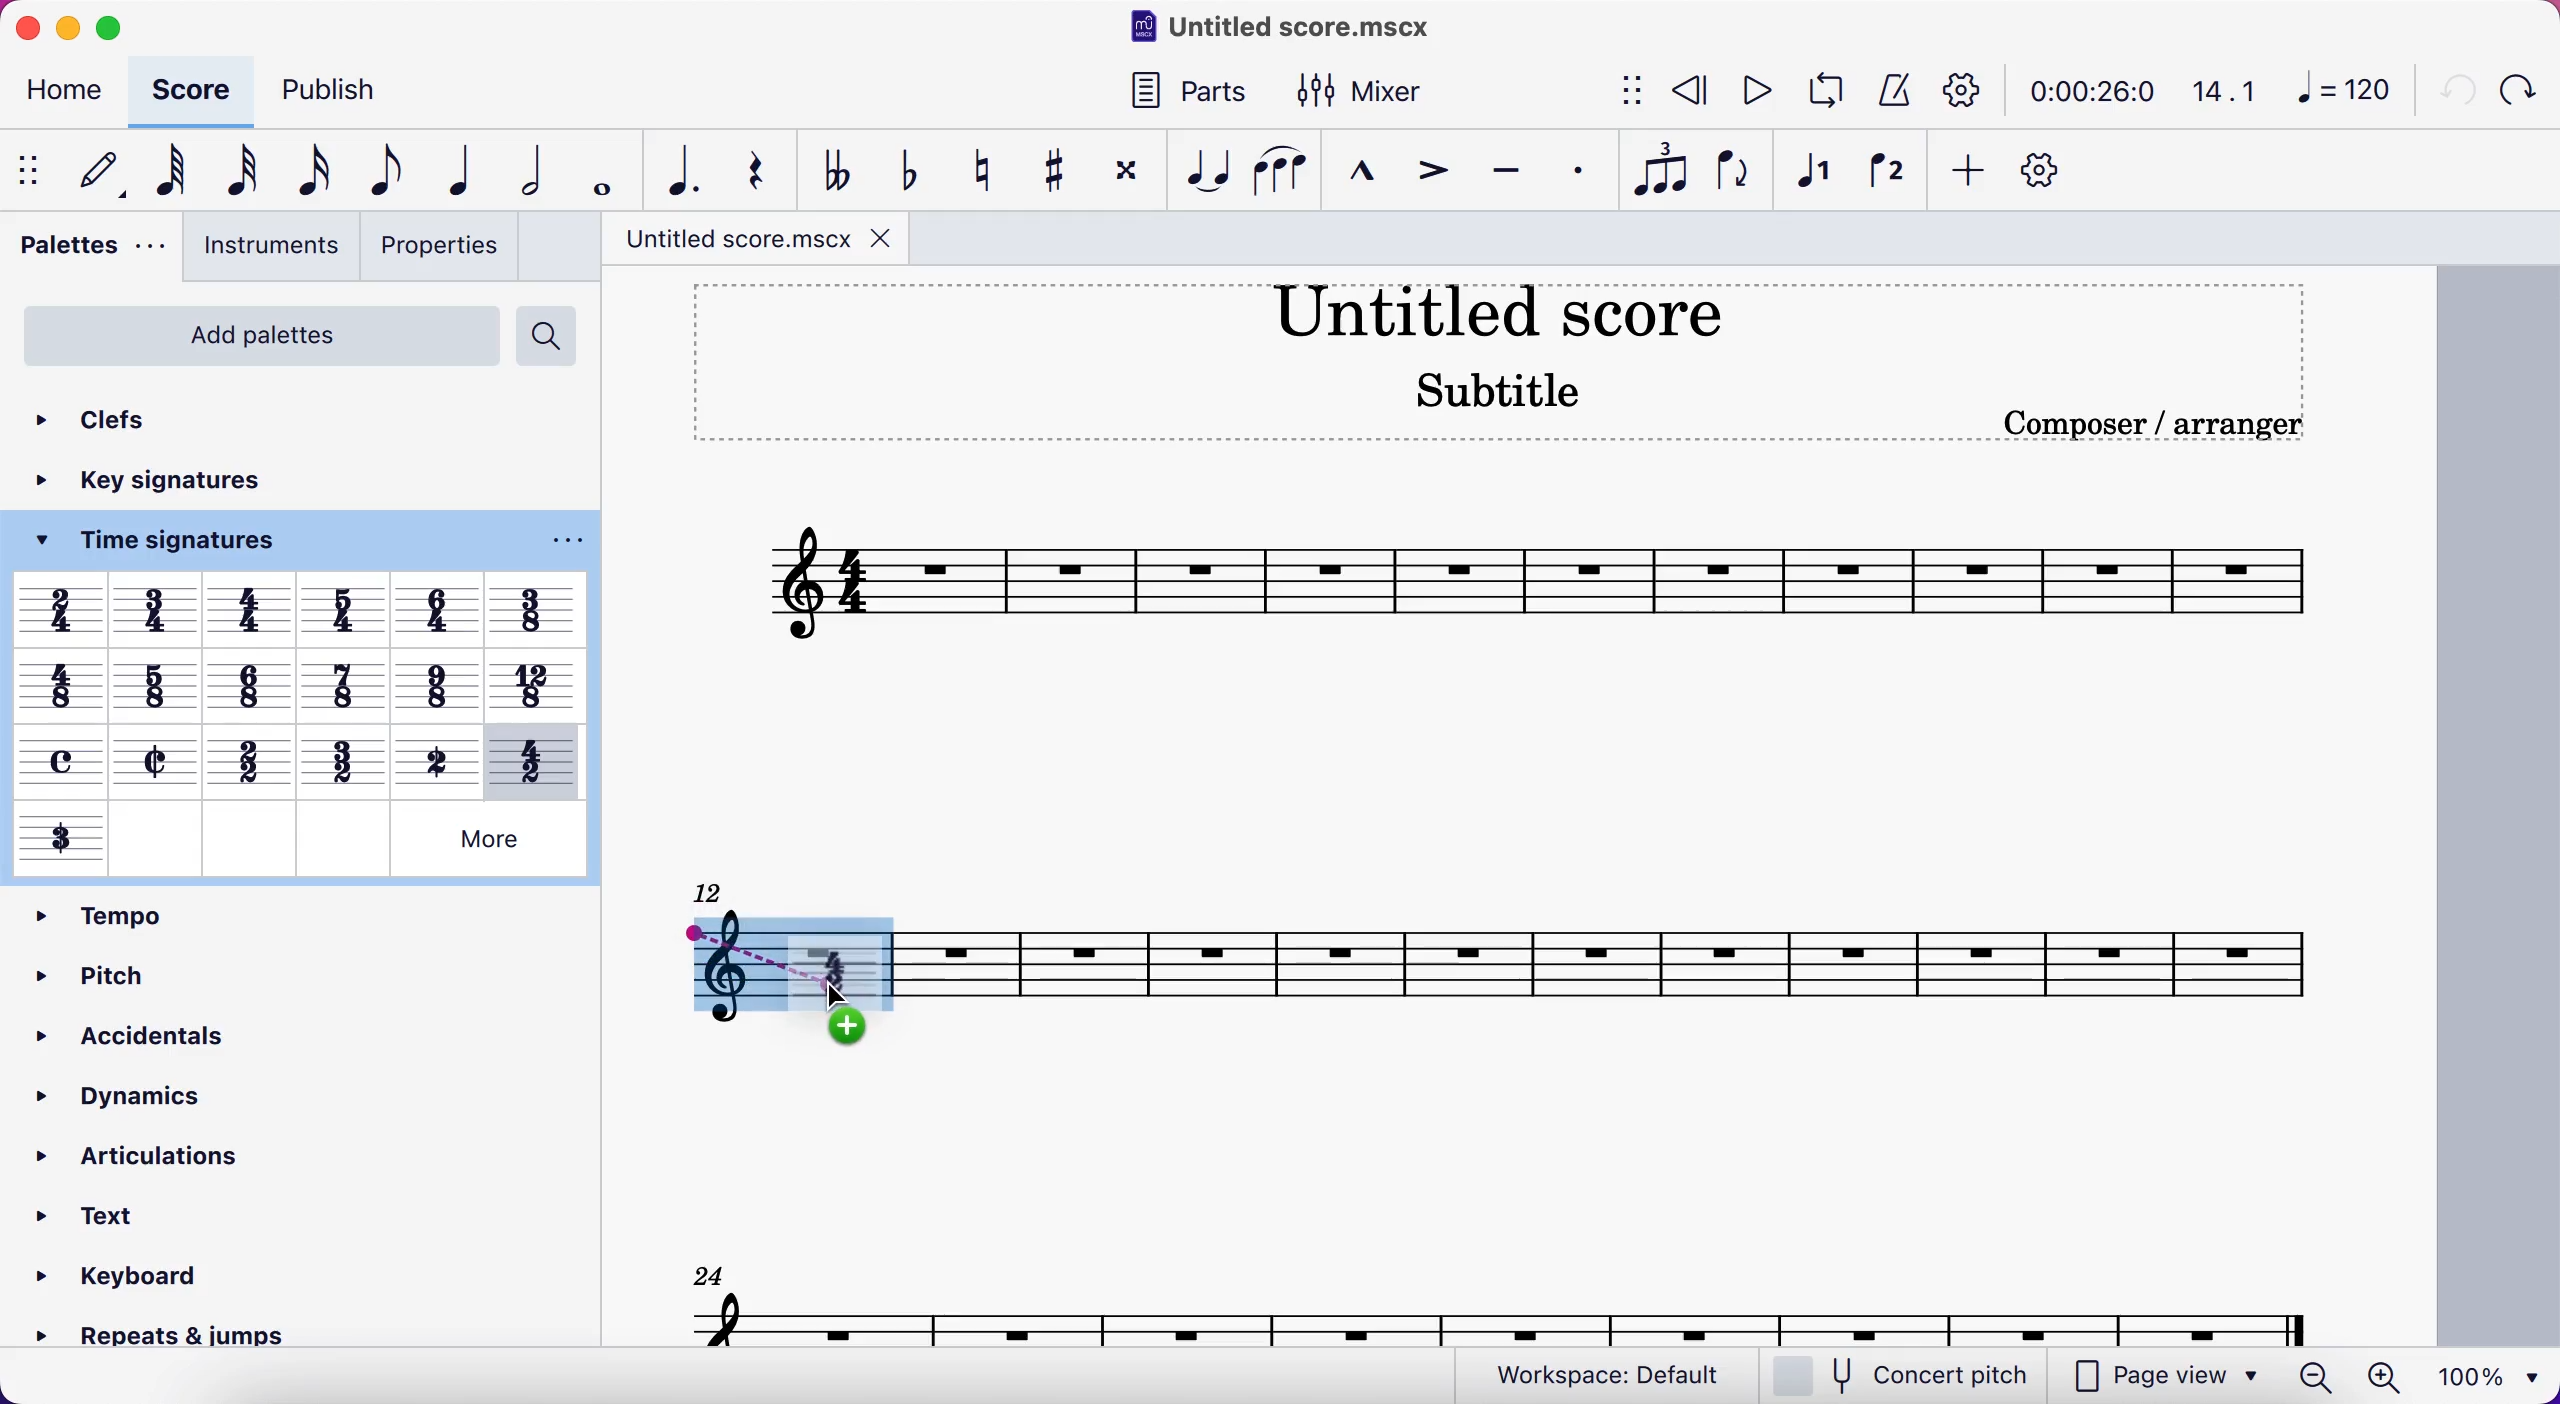 The width and height of the screenshot is (2560, 1404). I want to click on zoom in, so click(2394, 1376).